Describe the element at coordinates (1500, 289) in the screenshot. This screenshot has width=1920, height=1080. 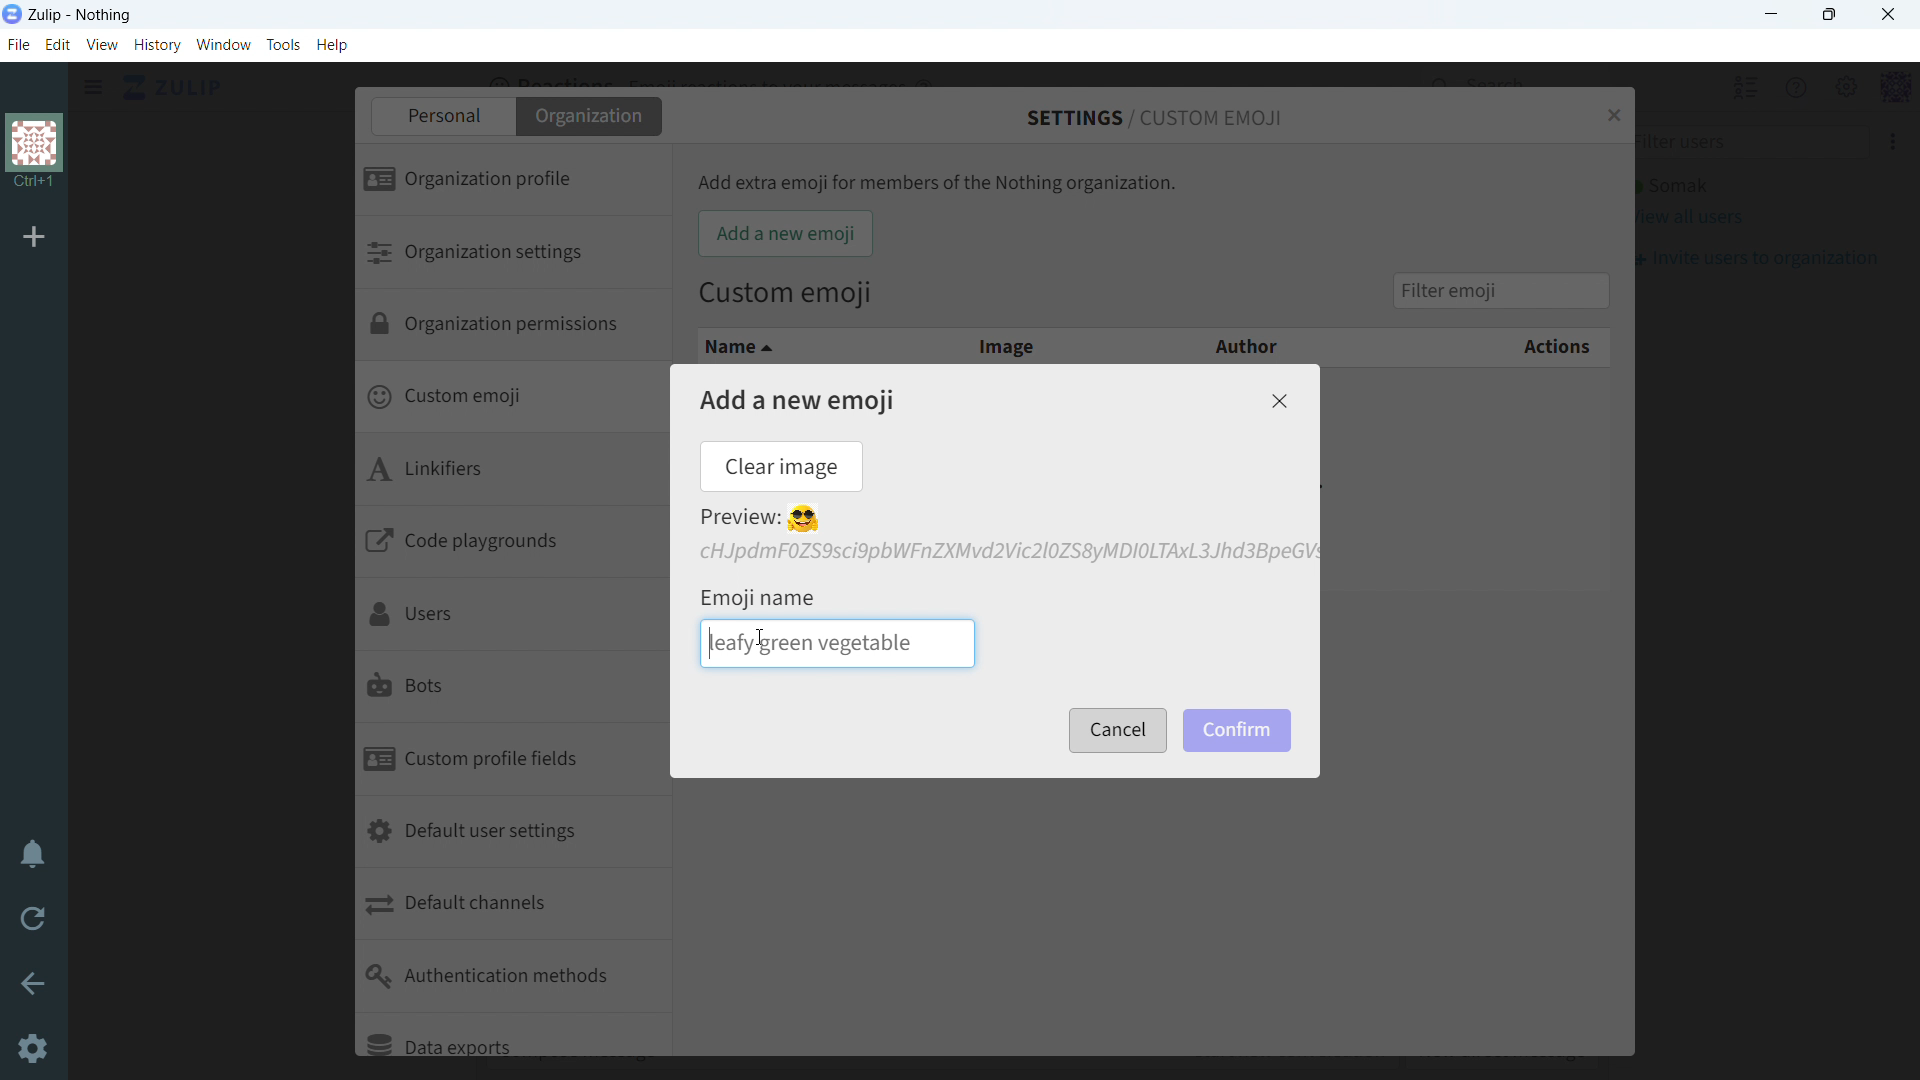
I see `filter emoji` at that location.